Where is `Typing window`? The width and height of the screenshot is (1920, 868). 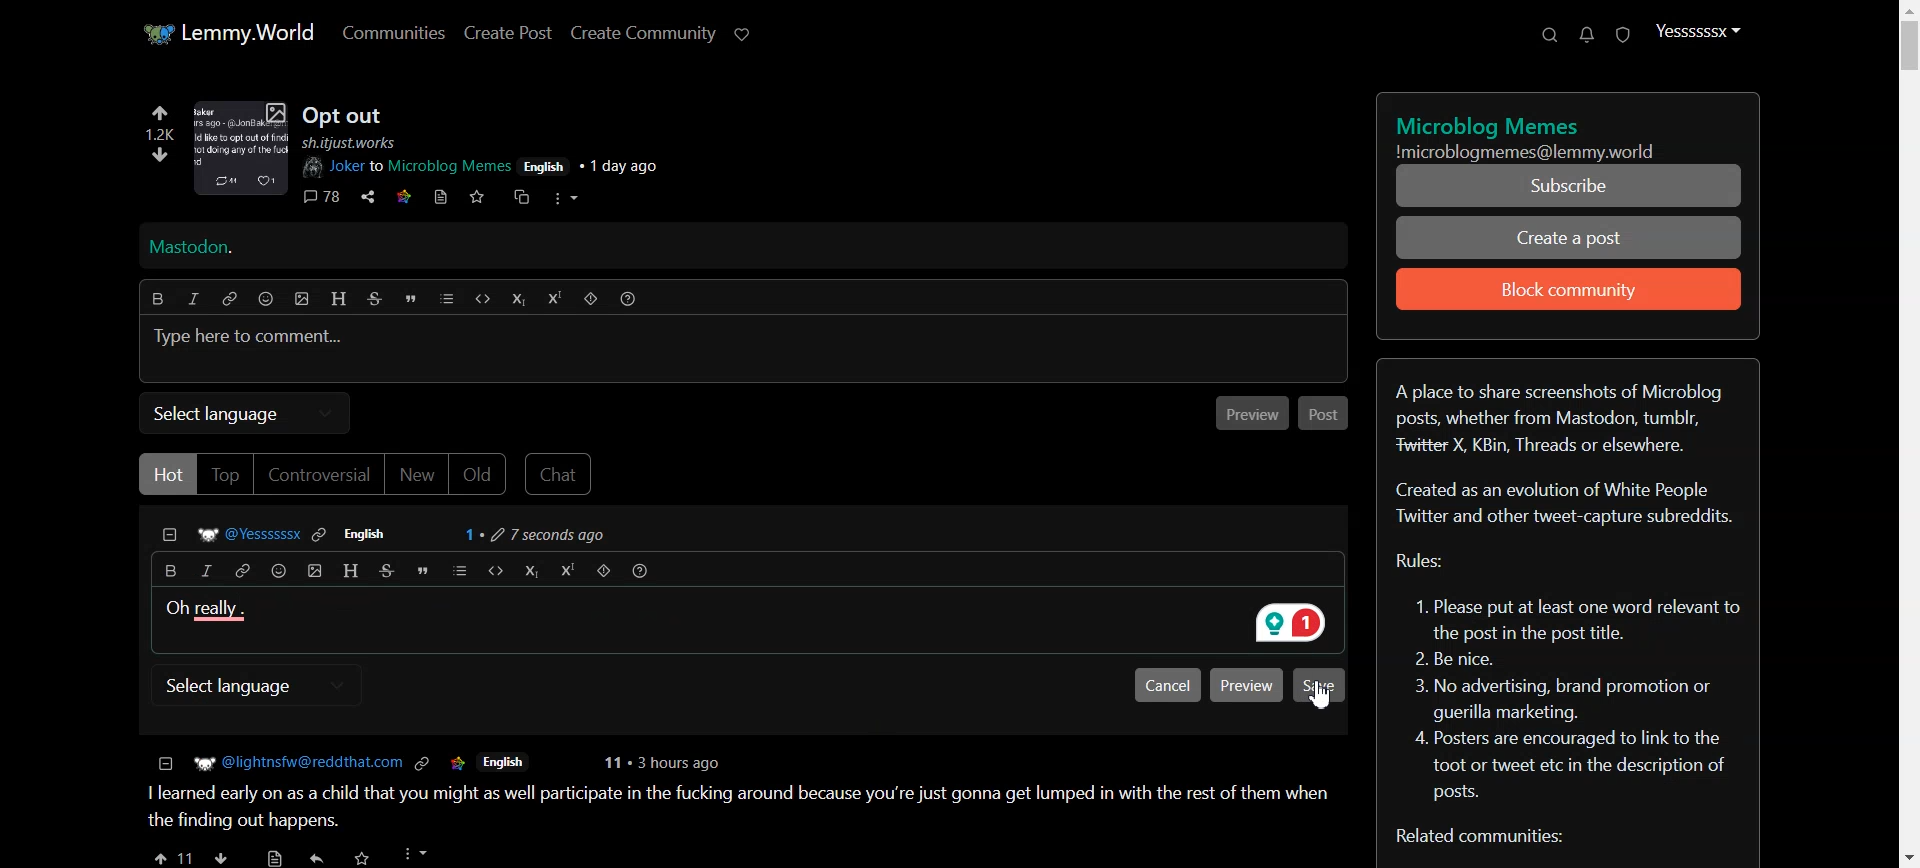
Typing window is located at coordinates (742, 350).